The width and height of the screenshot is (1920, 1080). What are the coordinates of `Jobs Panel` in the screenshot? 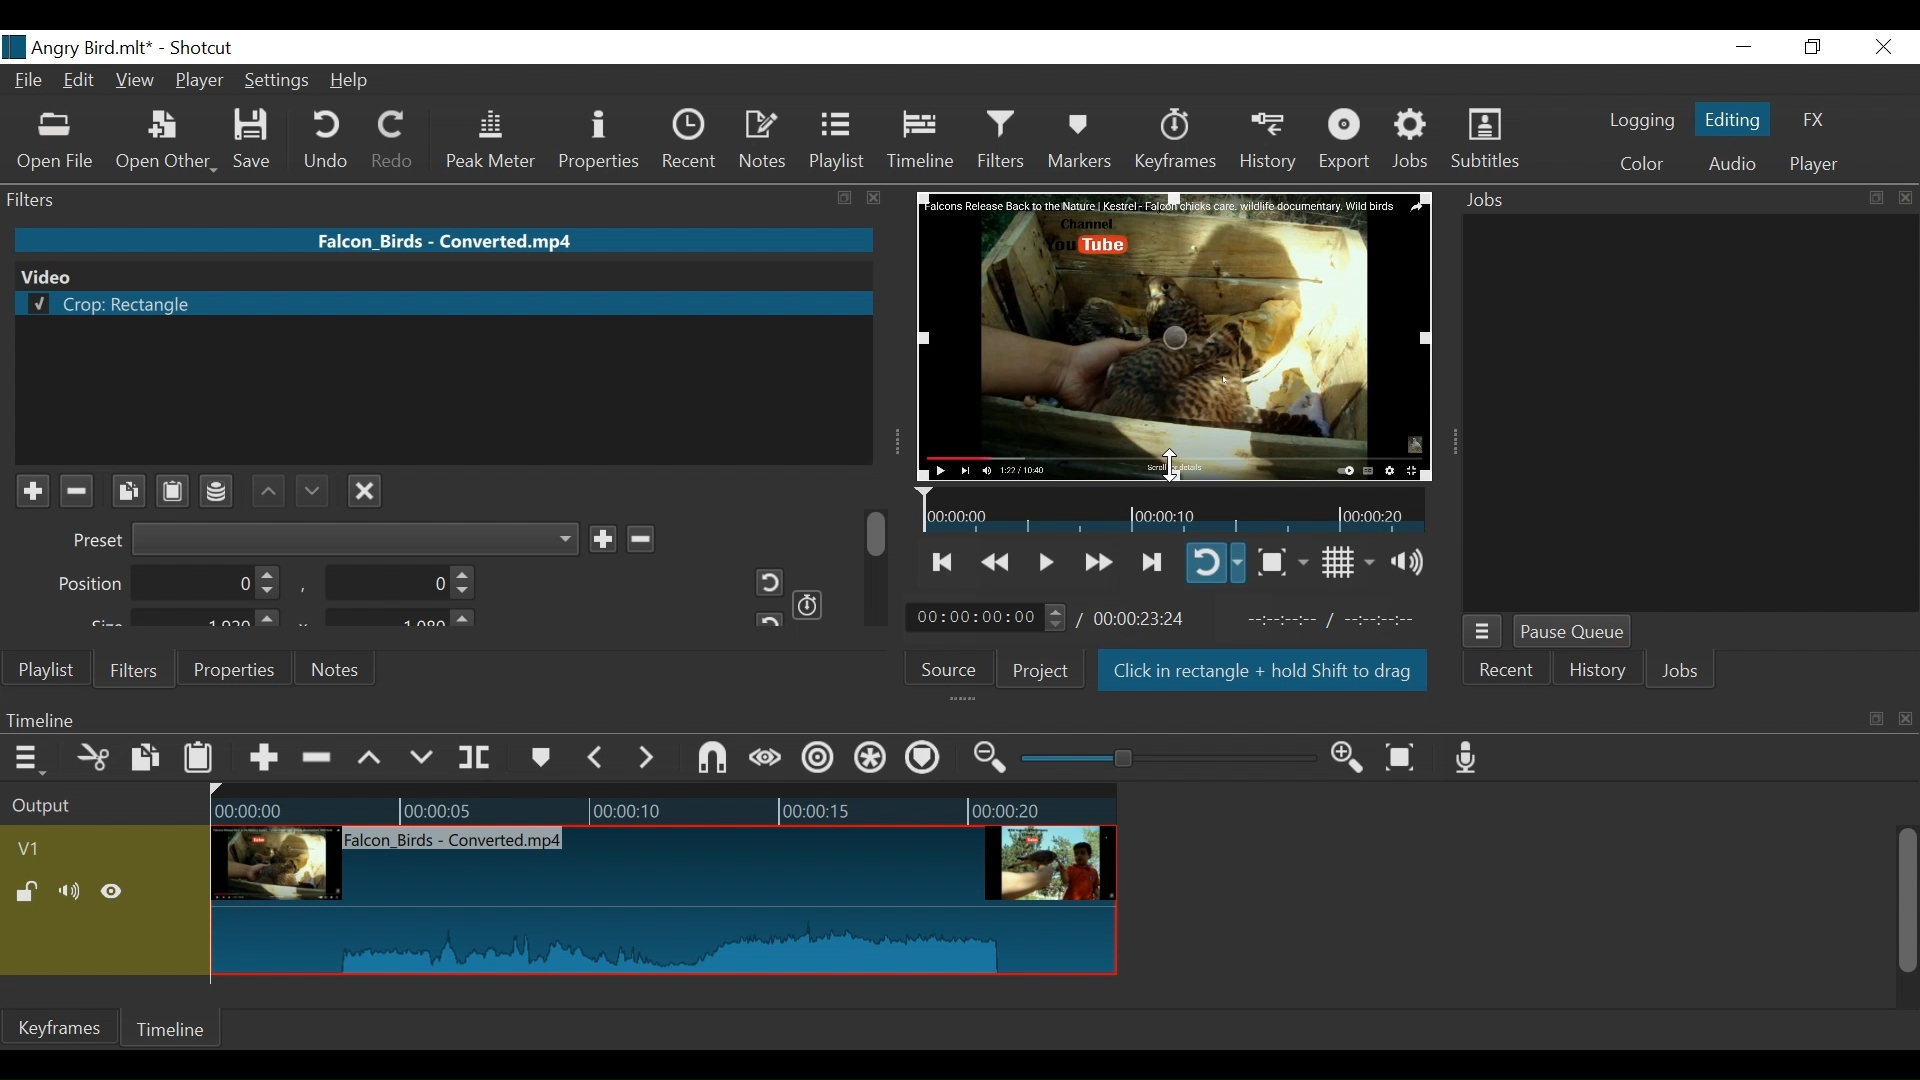 It's located at (1690, 412).